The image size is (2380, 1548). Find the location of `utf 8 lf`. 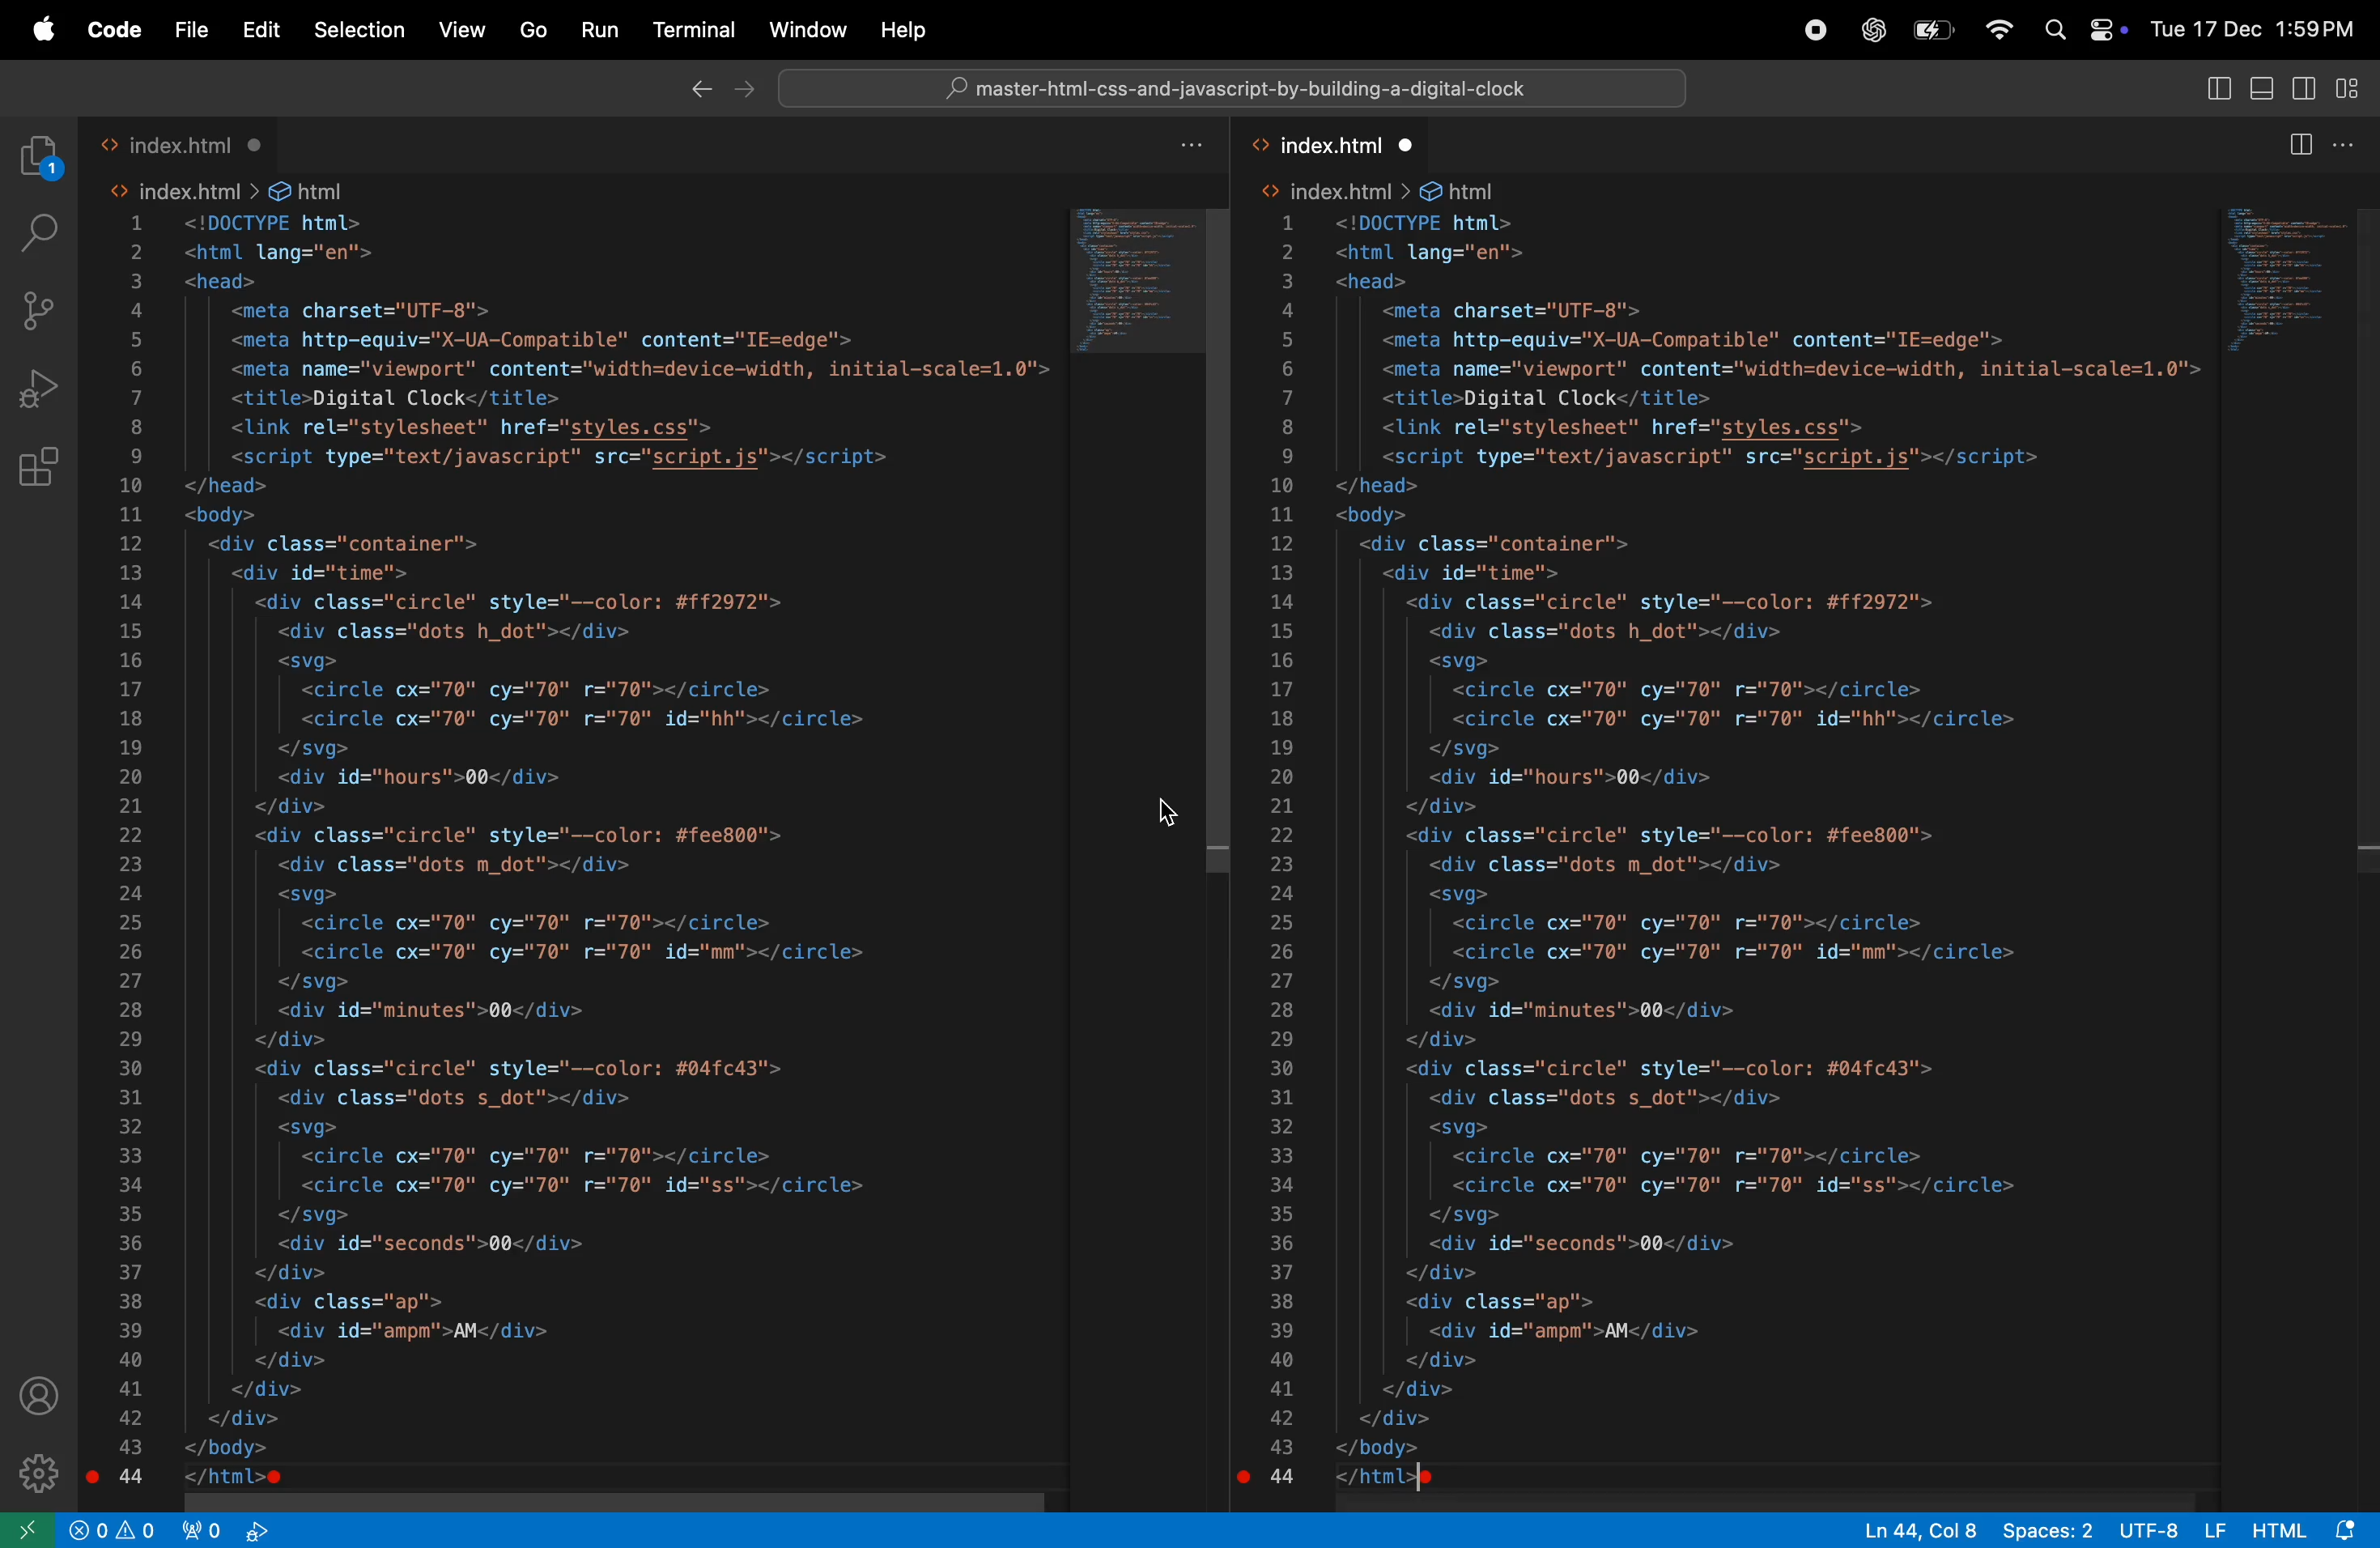

utf 8 lf is located at coordinates (2175, 1528).